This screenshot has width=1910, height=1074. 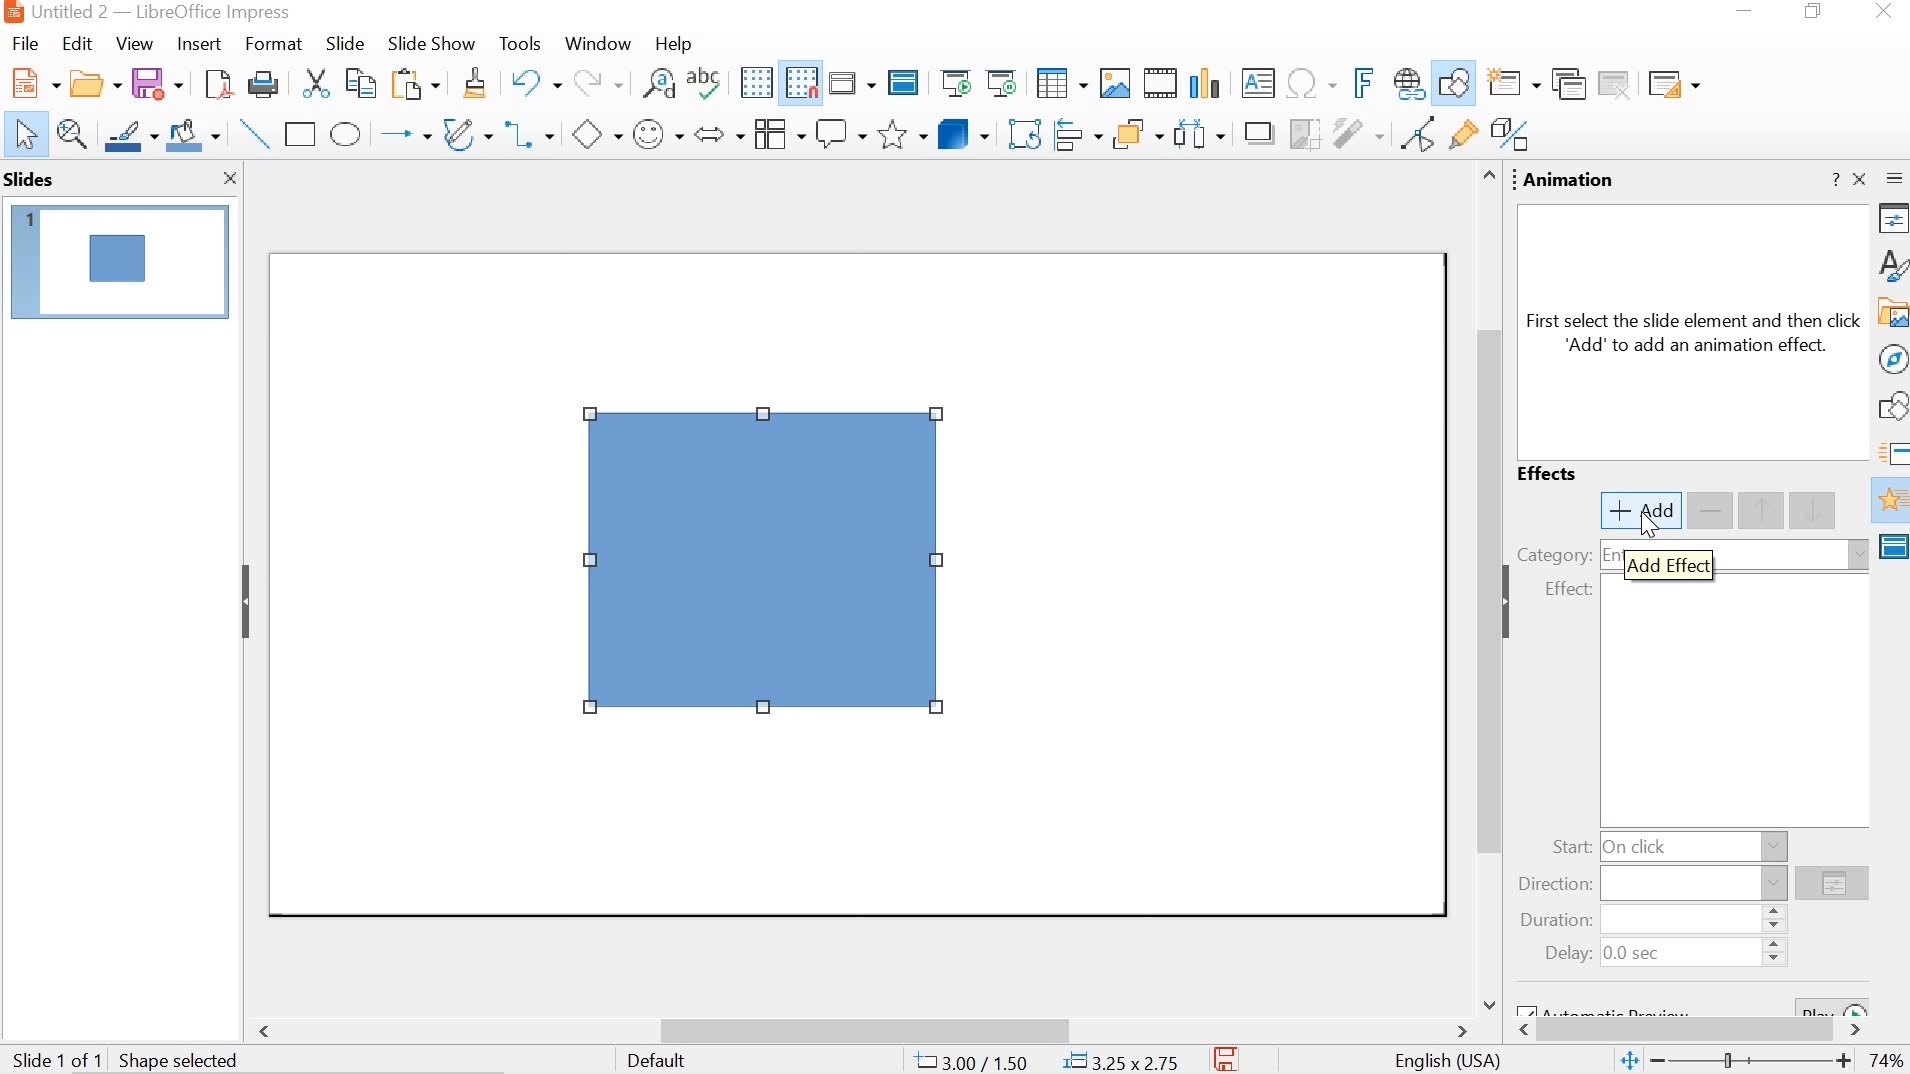 I want to click on gallery, so click(x=1891, y=311).